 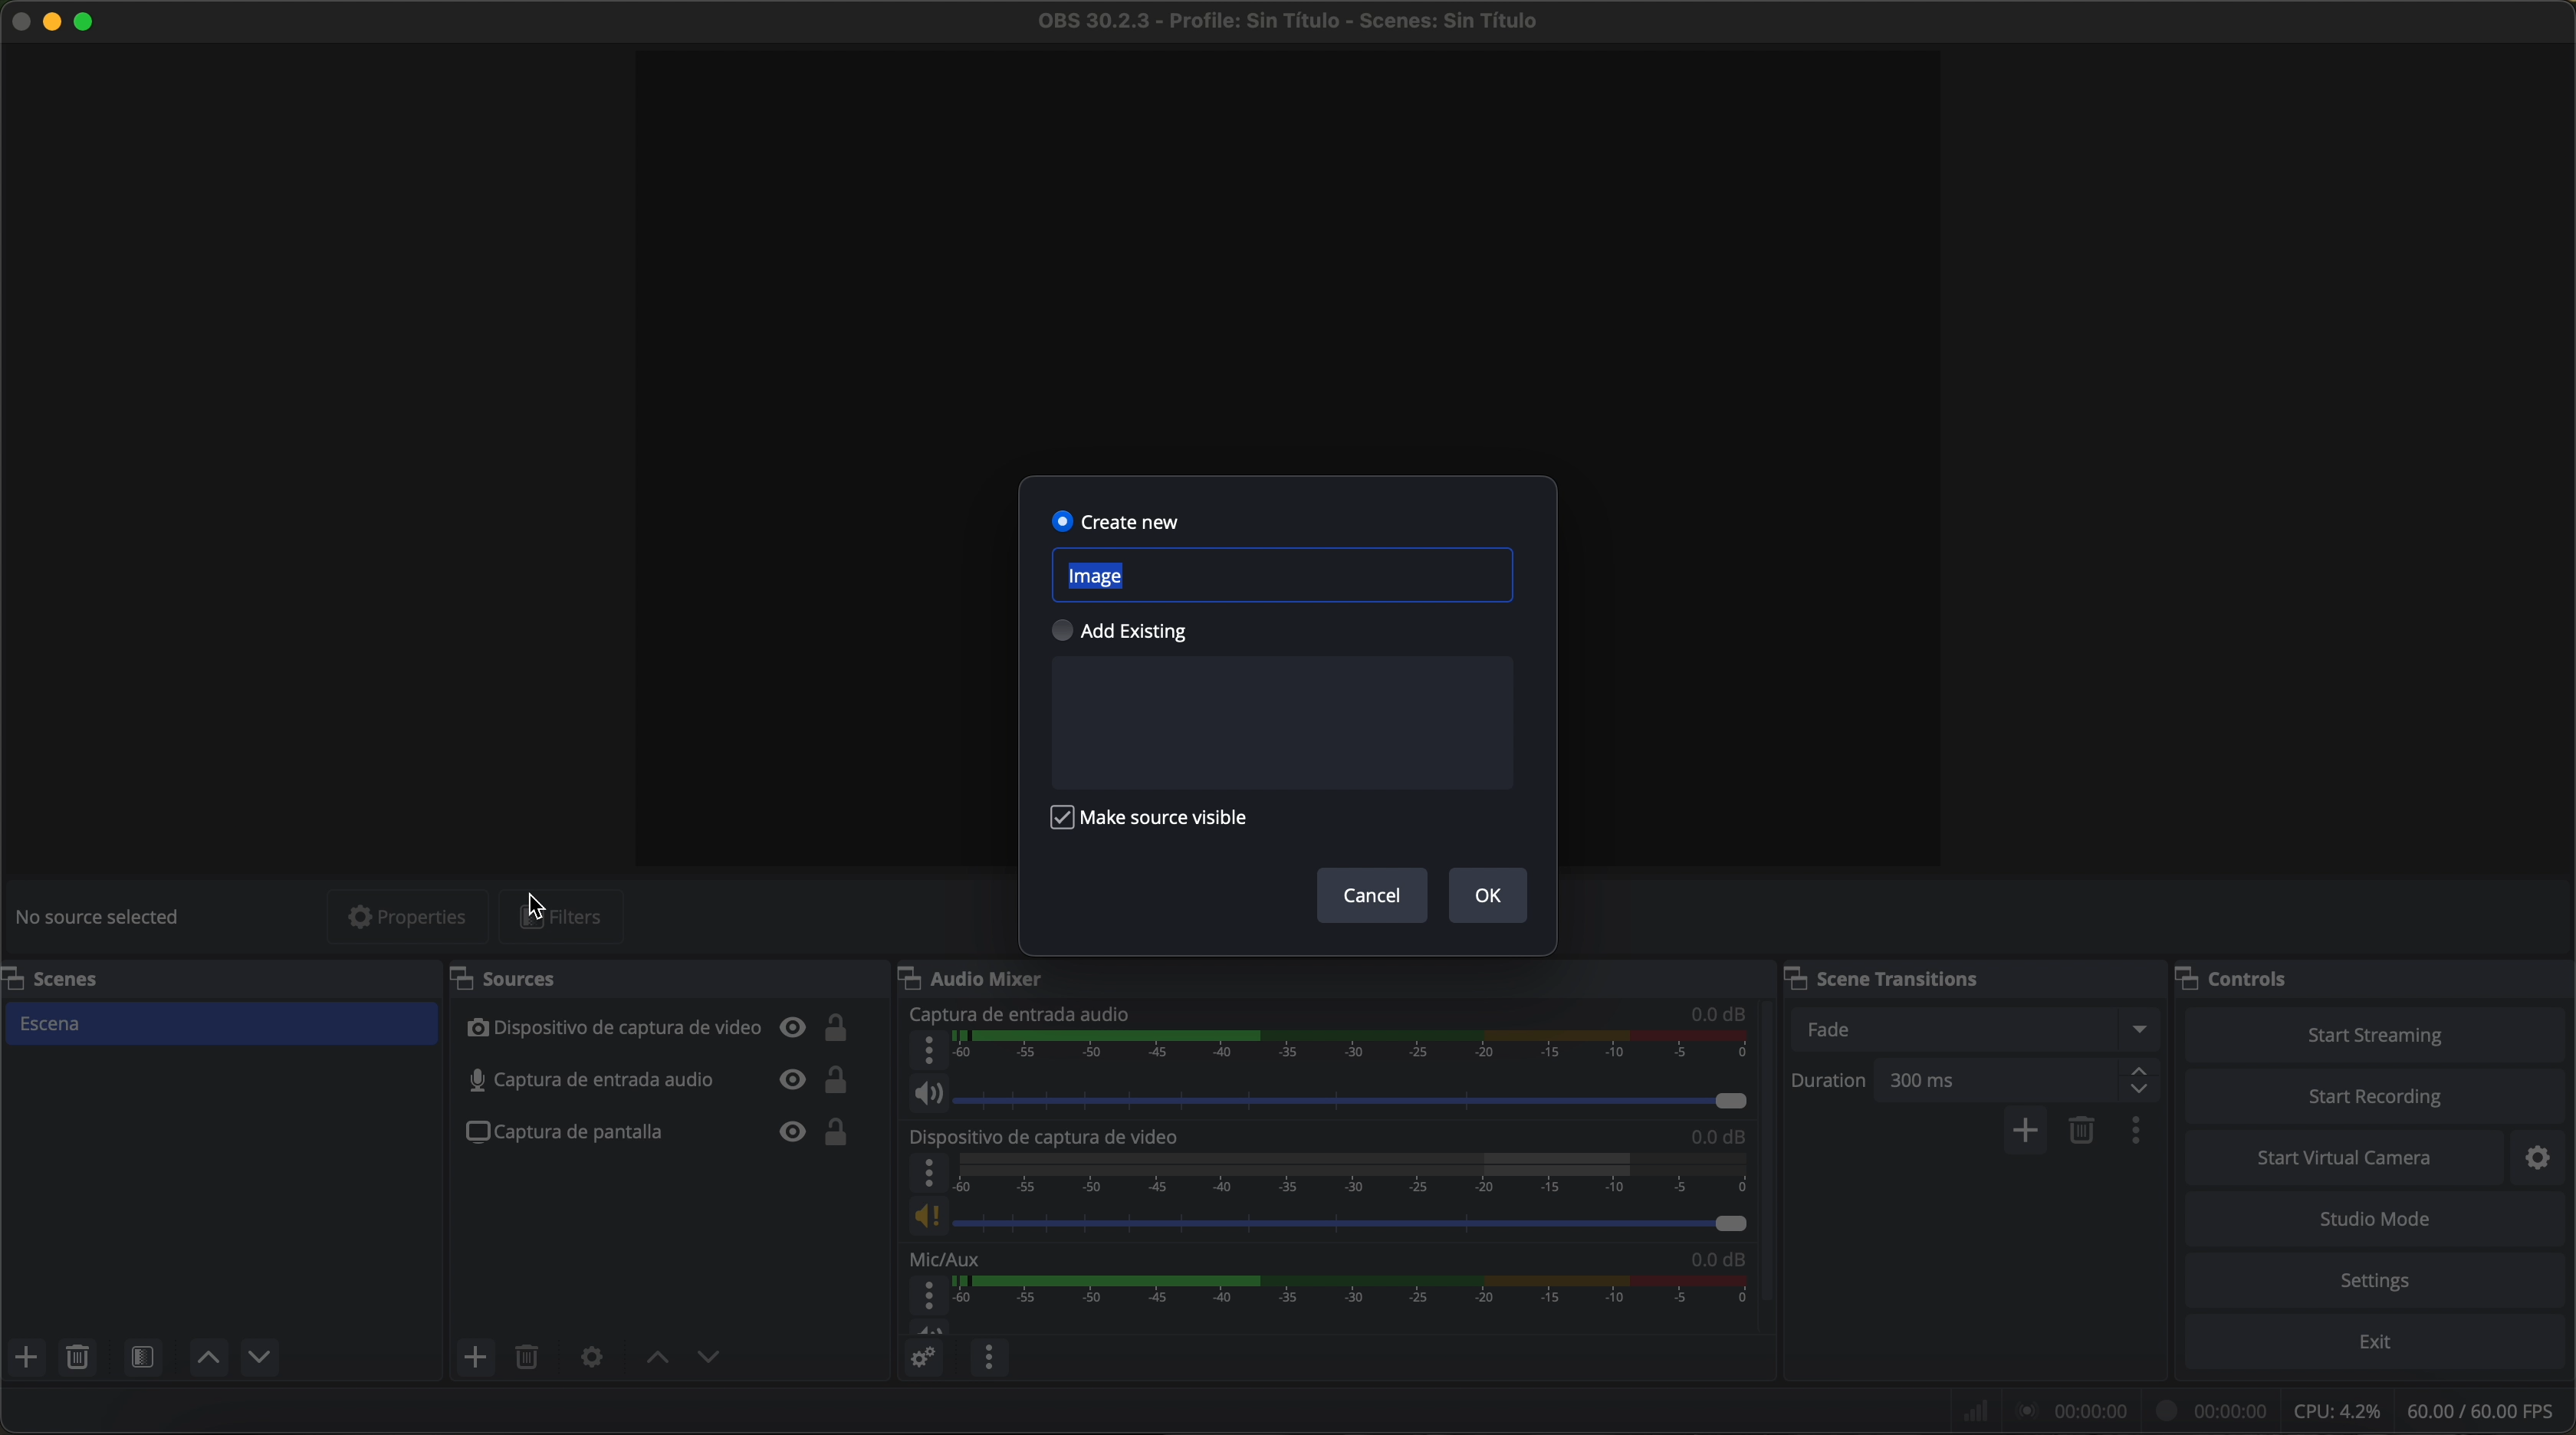 I want to click on mic/aux, so click(x=946, y=1257).